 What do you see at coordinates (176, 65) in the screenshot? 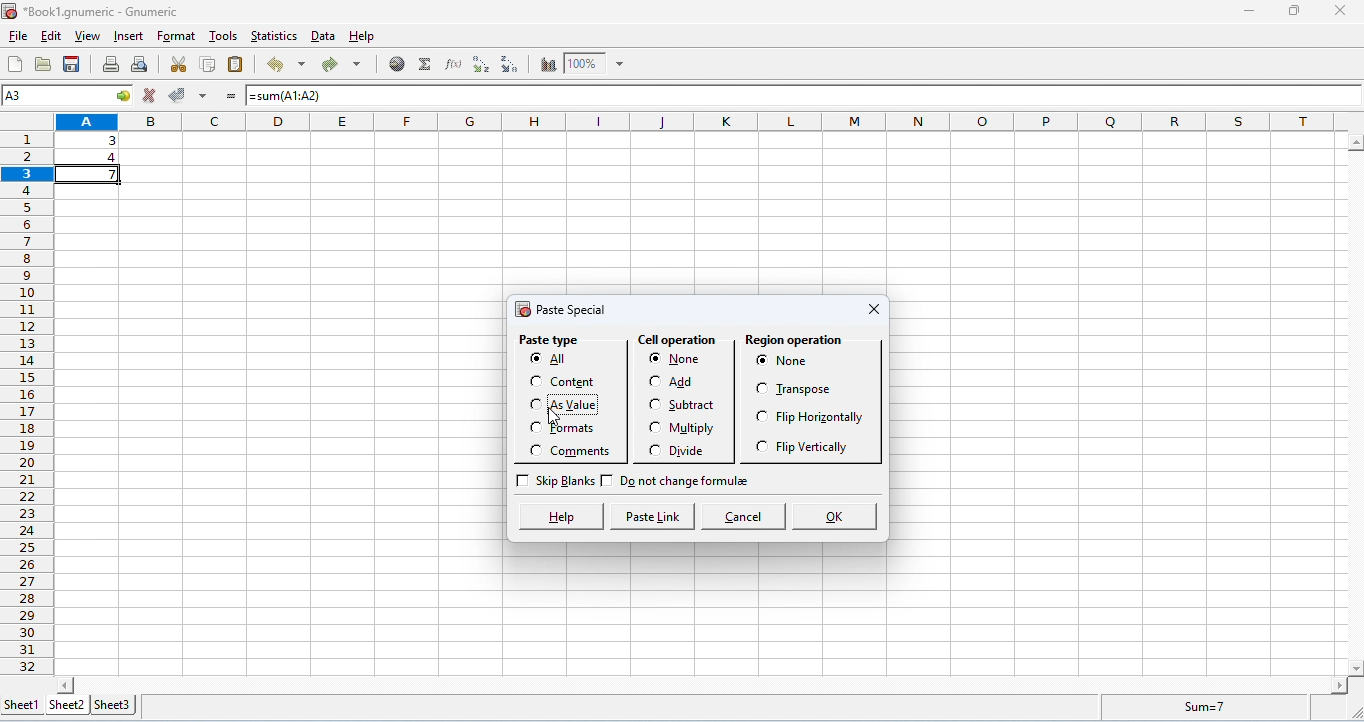
I see `cut` at bounding box center [176, 65].